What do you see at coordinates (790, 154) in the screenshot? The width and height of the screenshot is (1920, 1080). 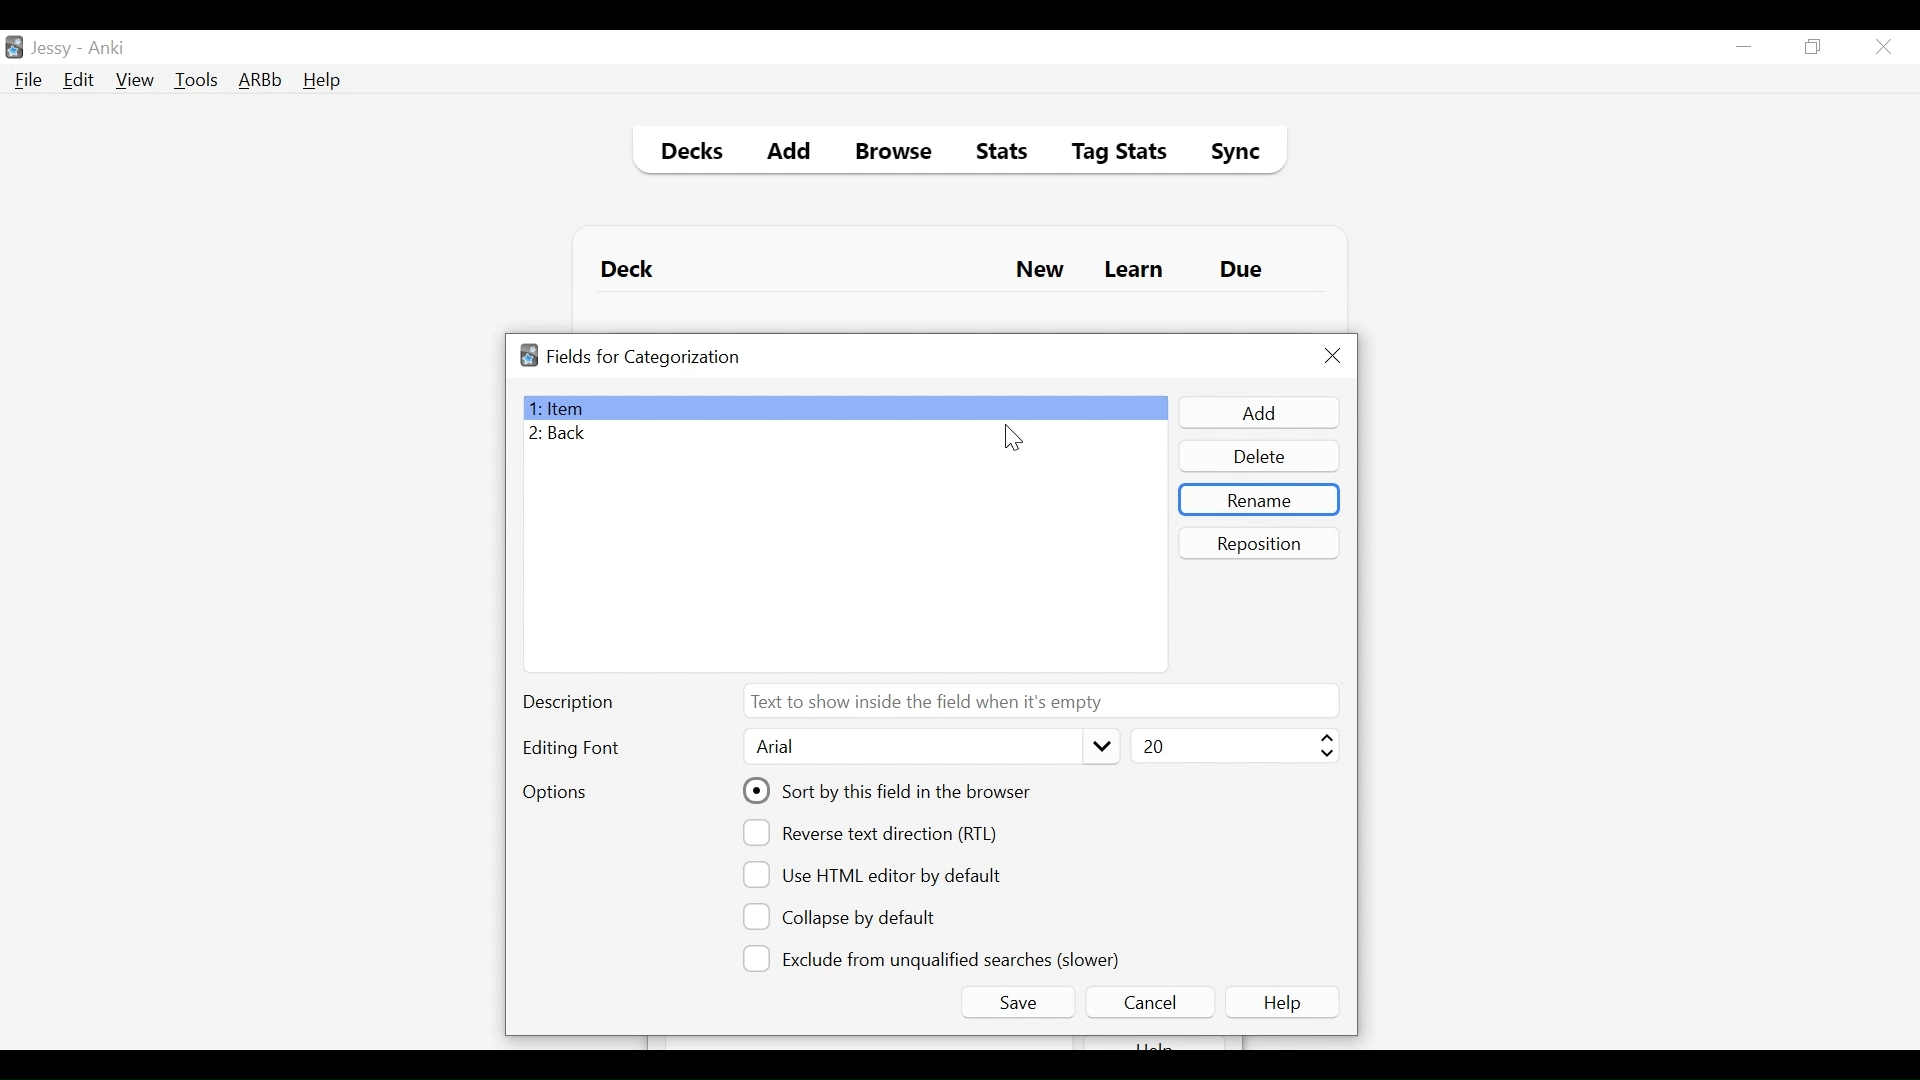 I see `Add` at bounding box center [790, 154].